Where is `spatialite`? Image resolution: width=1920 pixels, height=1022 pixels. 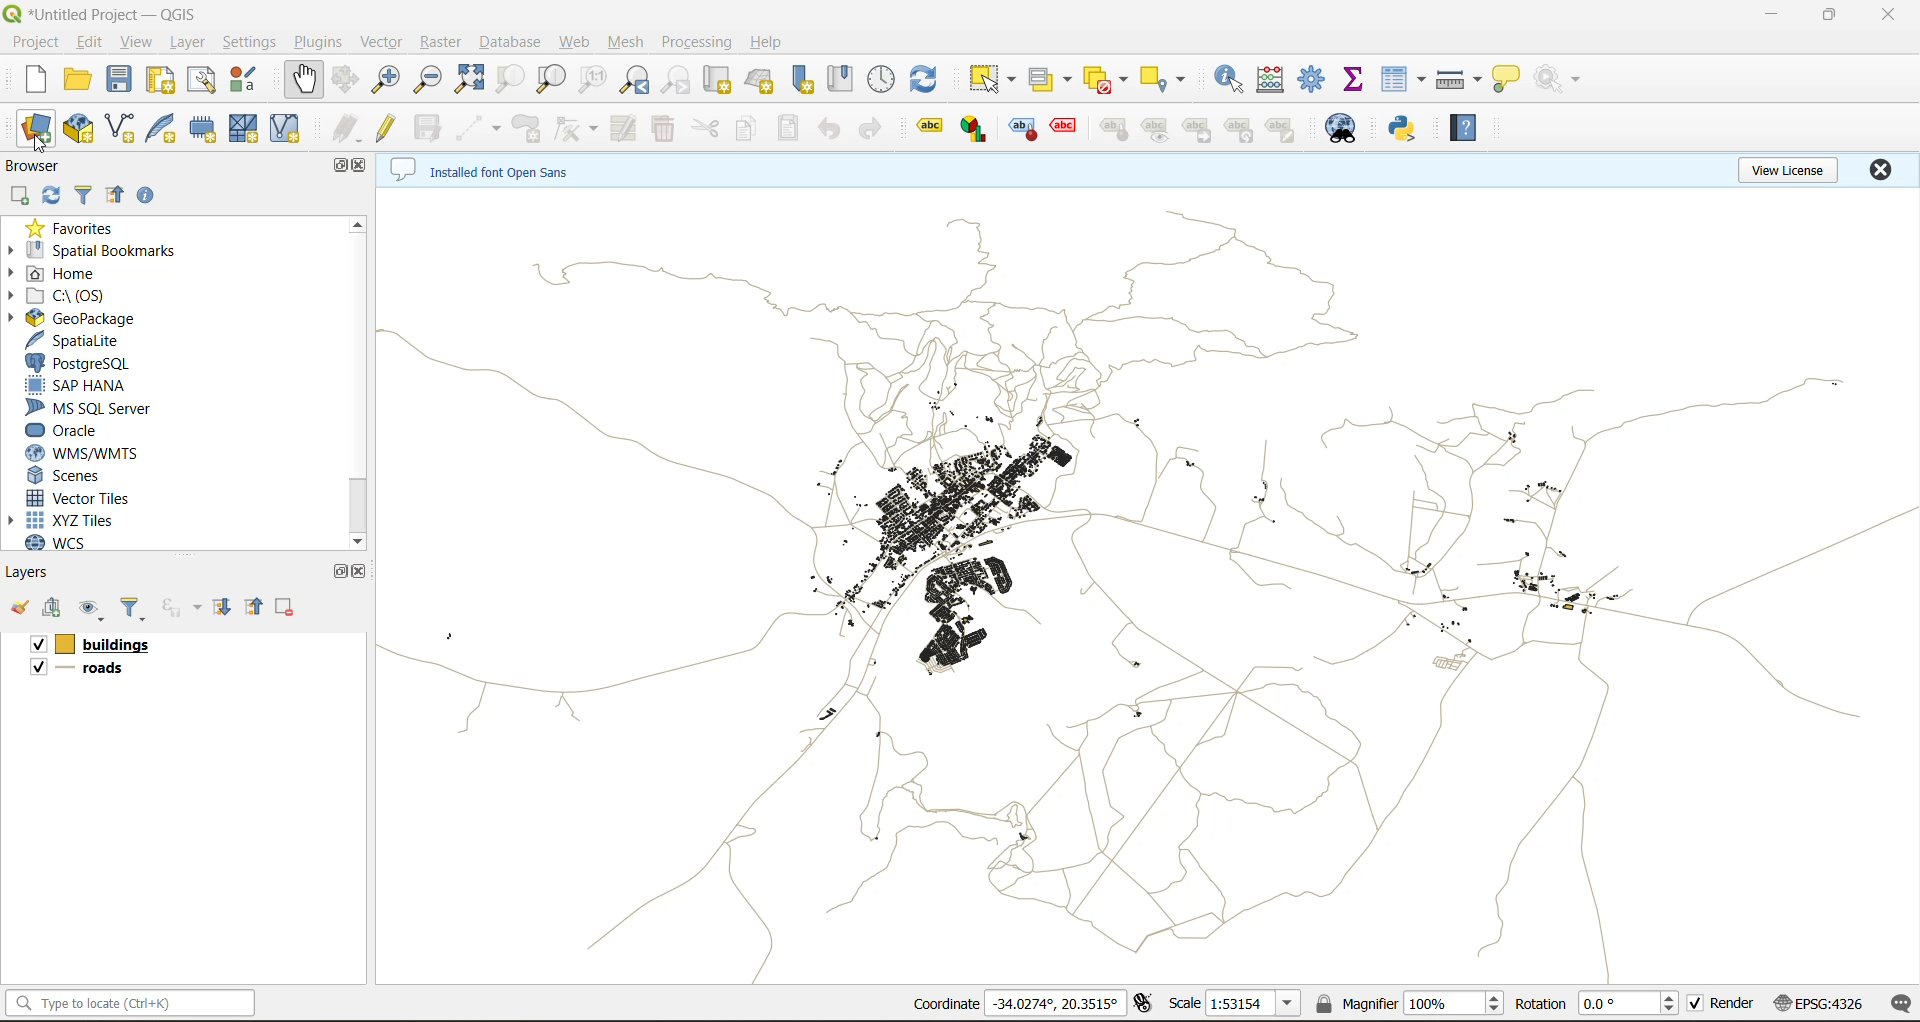 spatialite is located at coordinates (83, 342).